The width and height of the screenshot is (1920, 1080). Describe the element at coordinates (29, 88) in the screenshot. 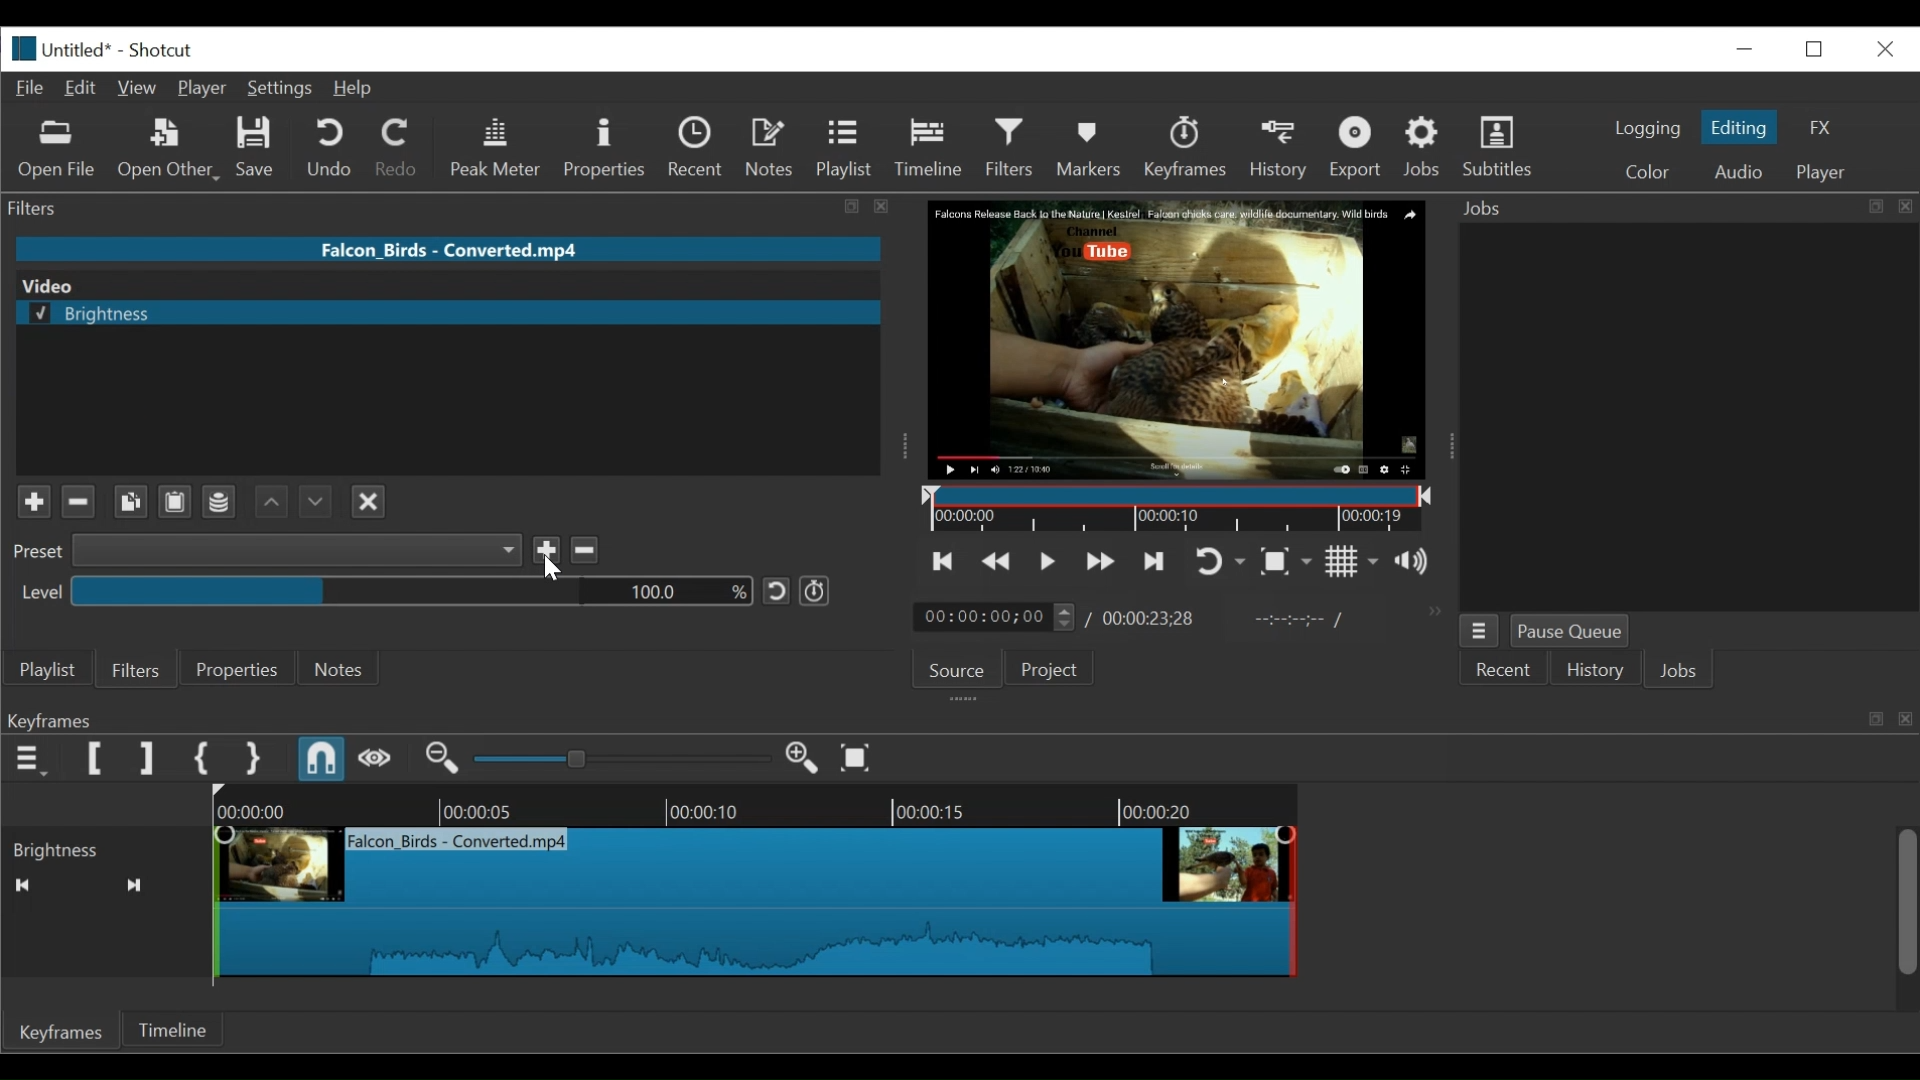

I see `File` at that location.